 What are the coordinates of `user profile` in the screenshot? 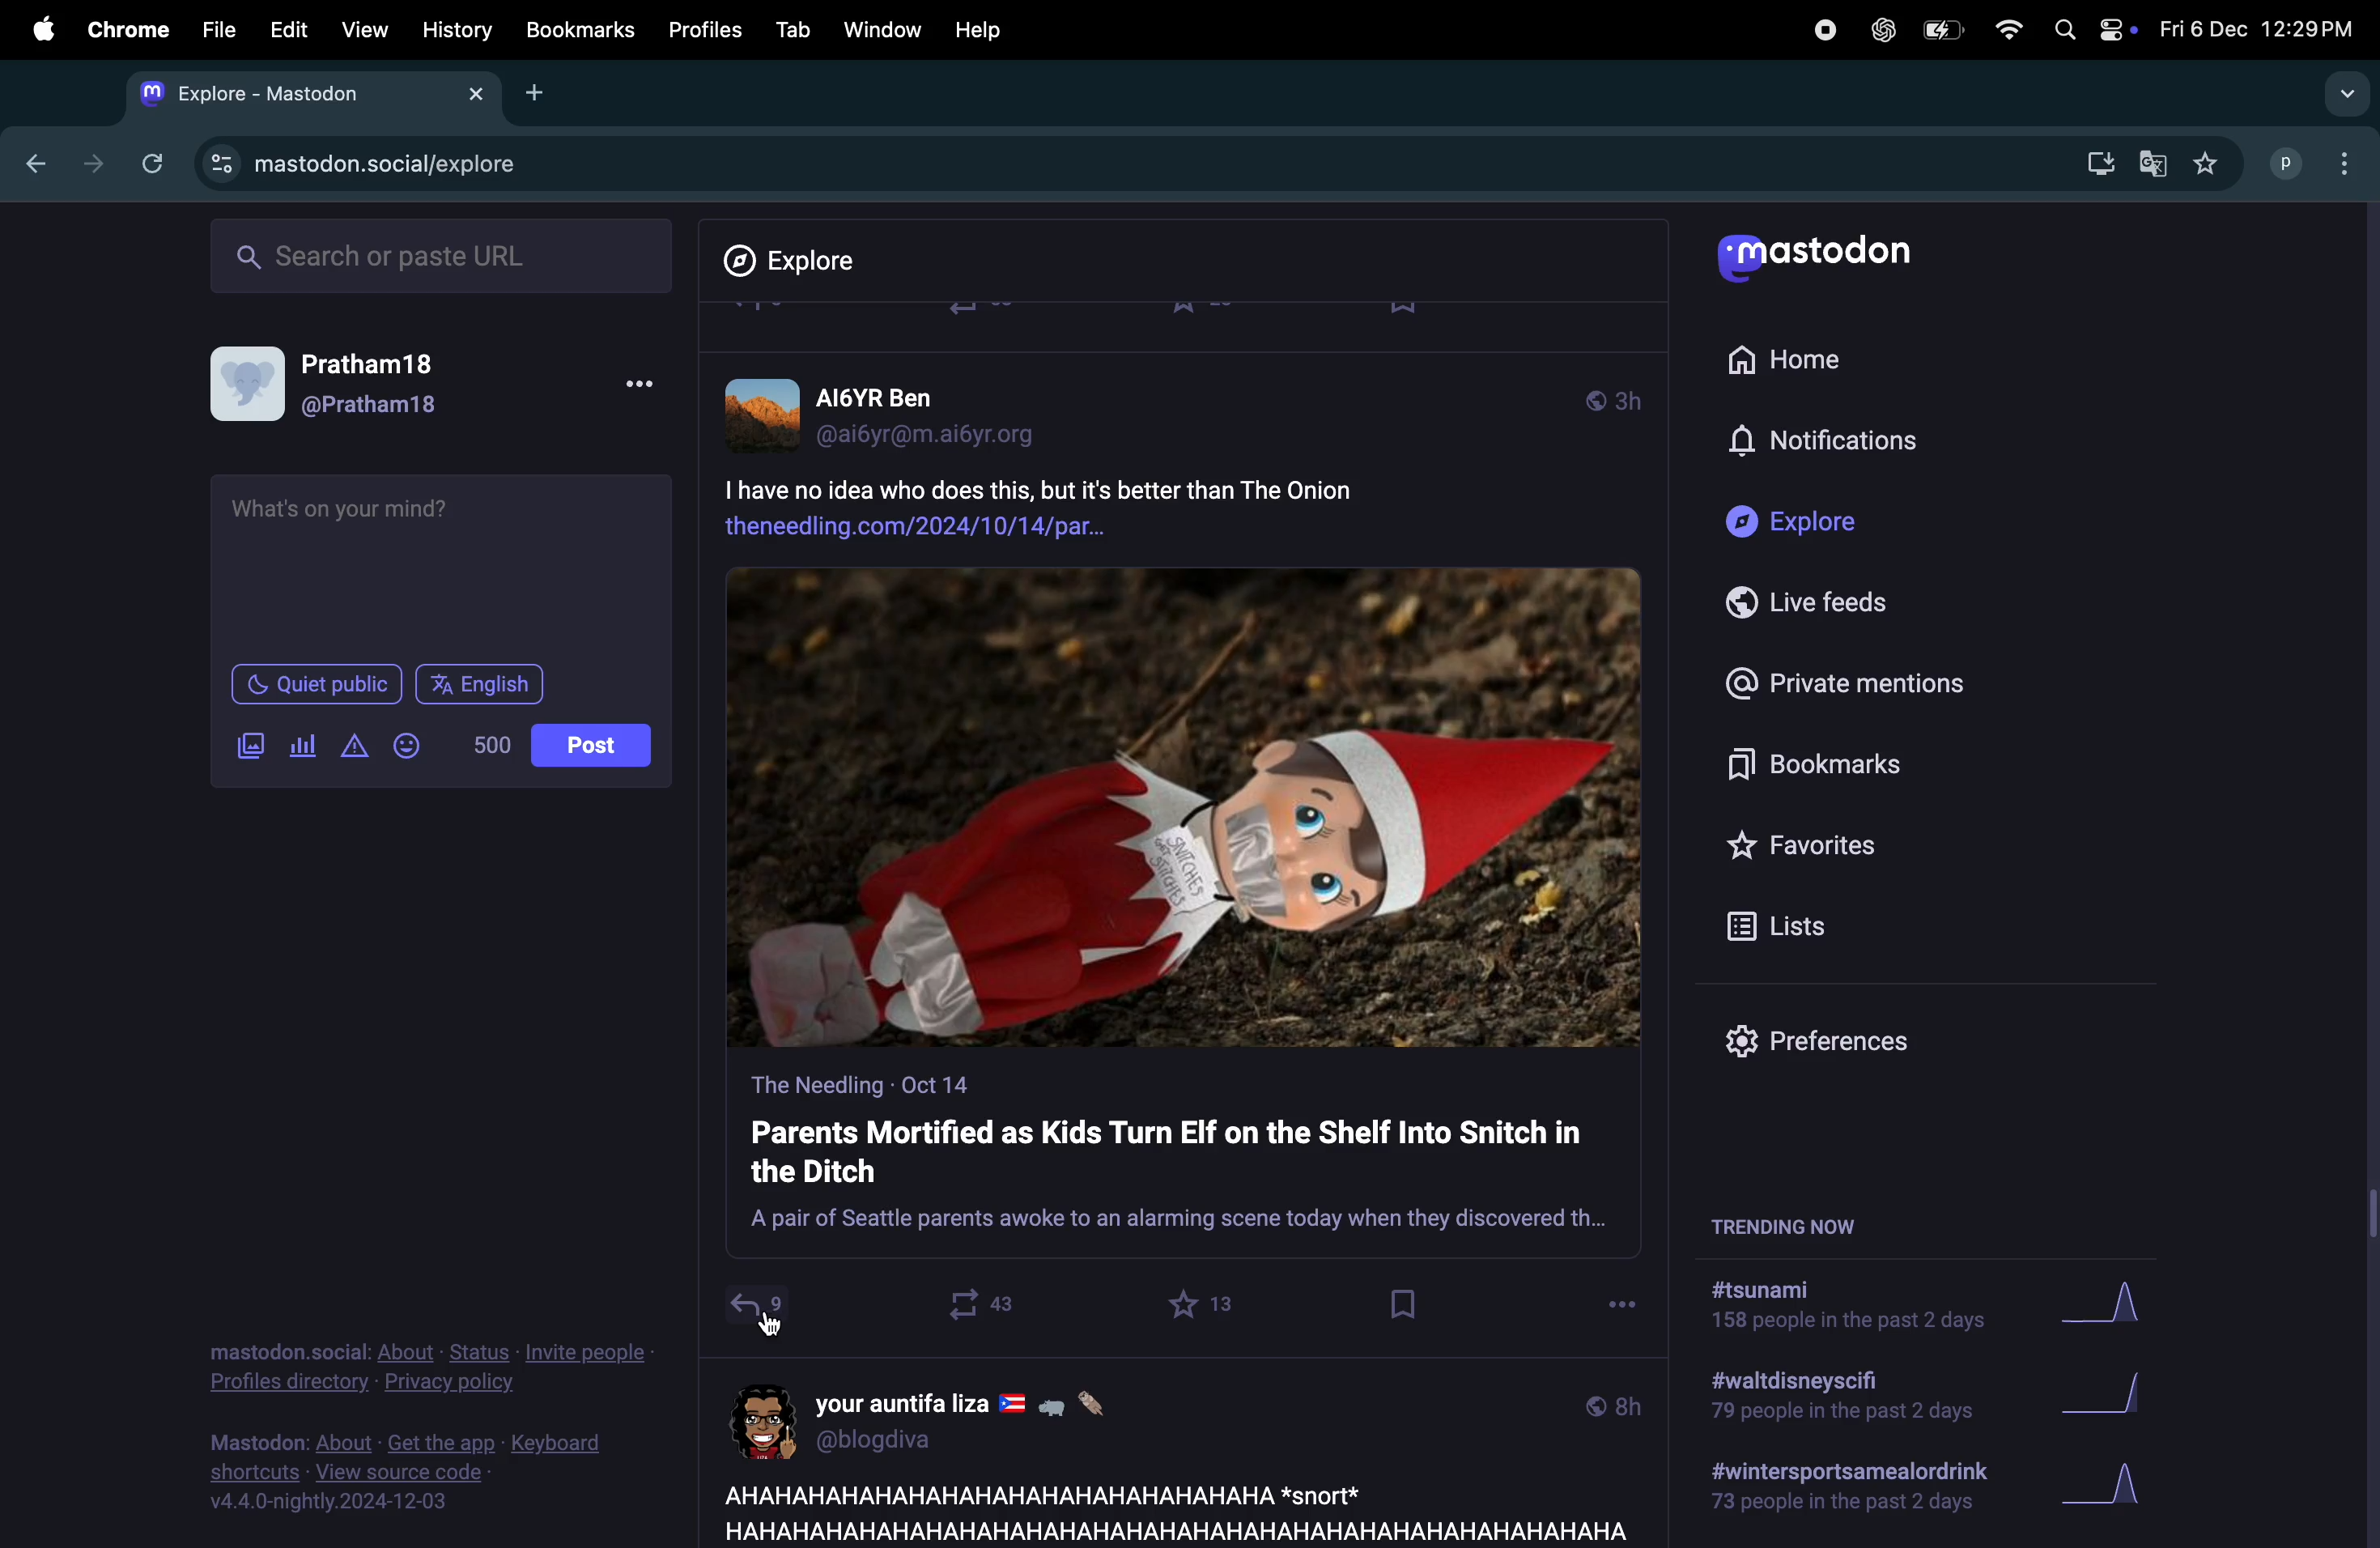 It's located at (2317, 161).